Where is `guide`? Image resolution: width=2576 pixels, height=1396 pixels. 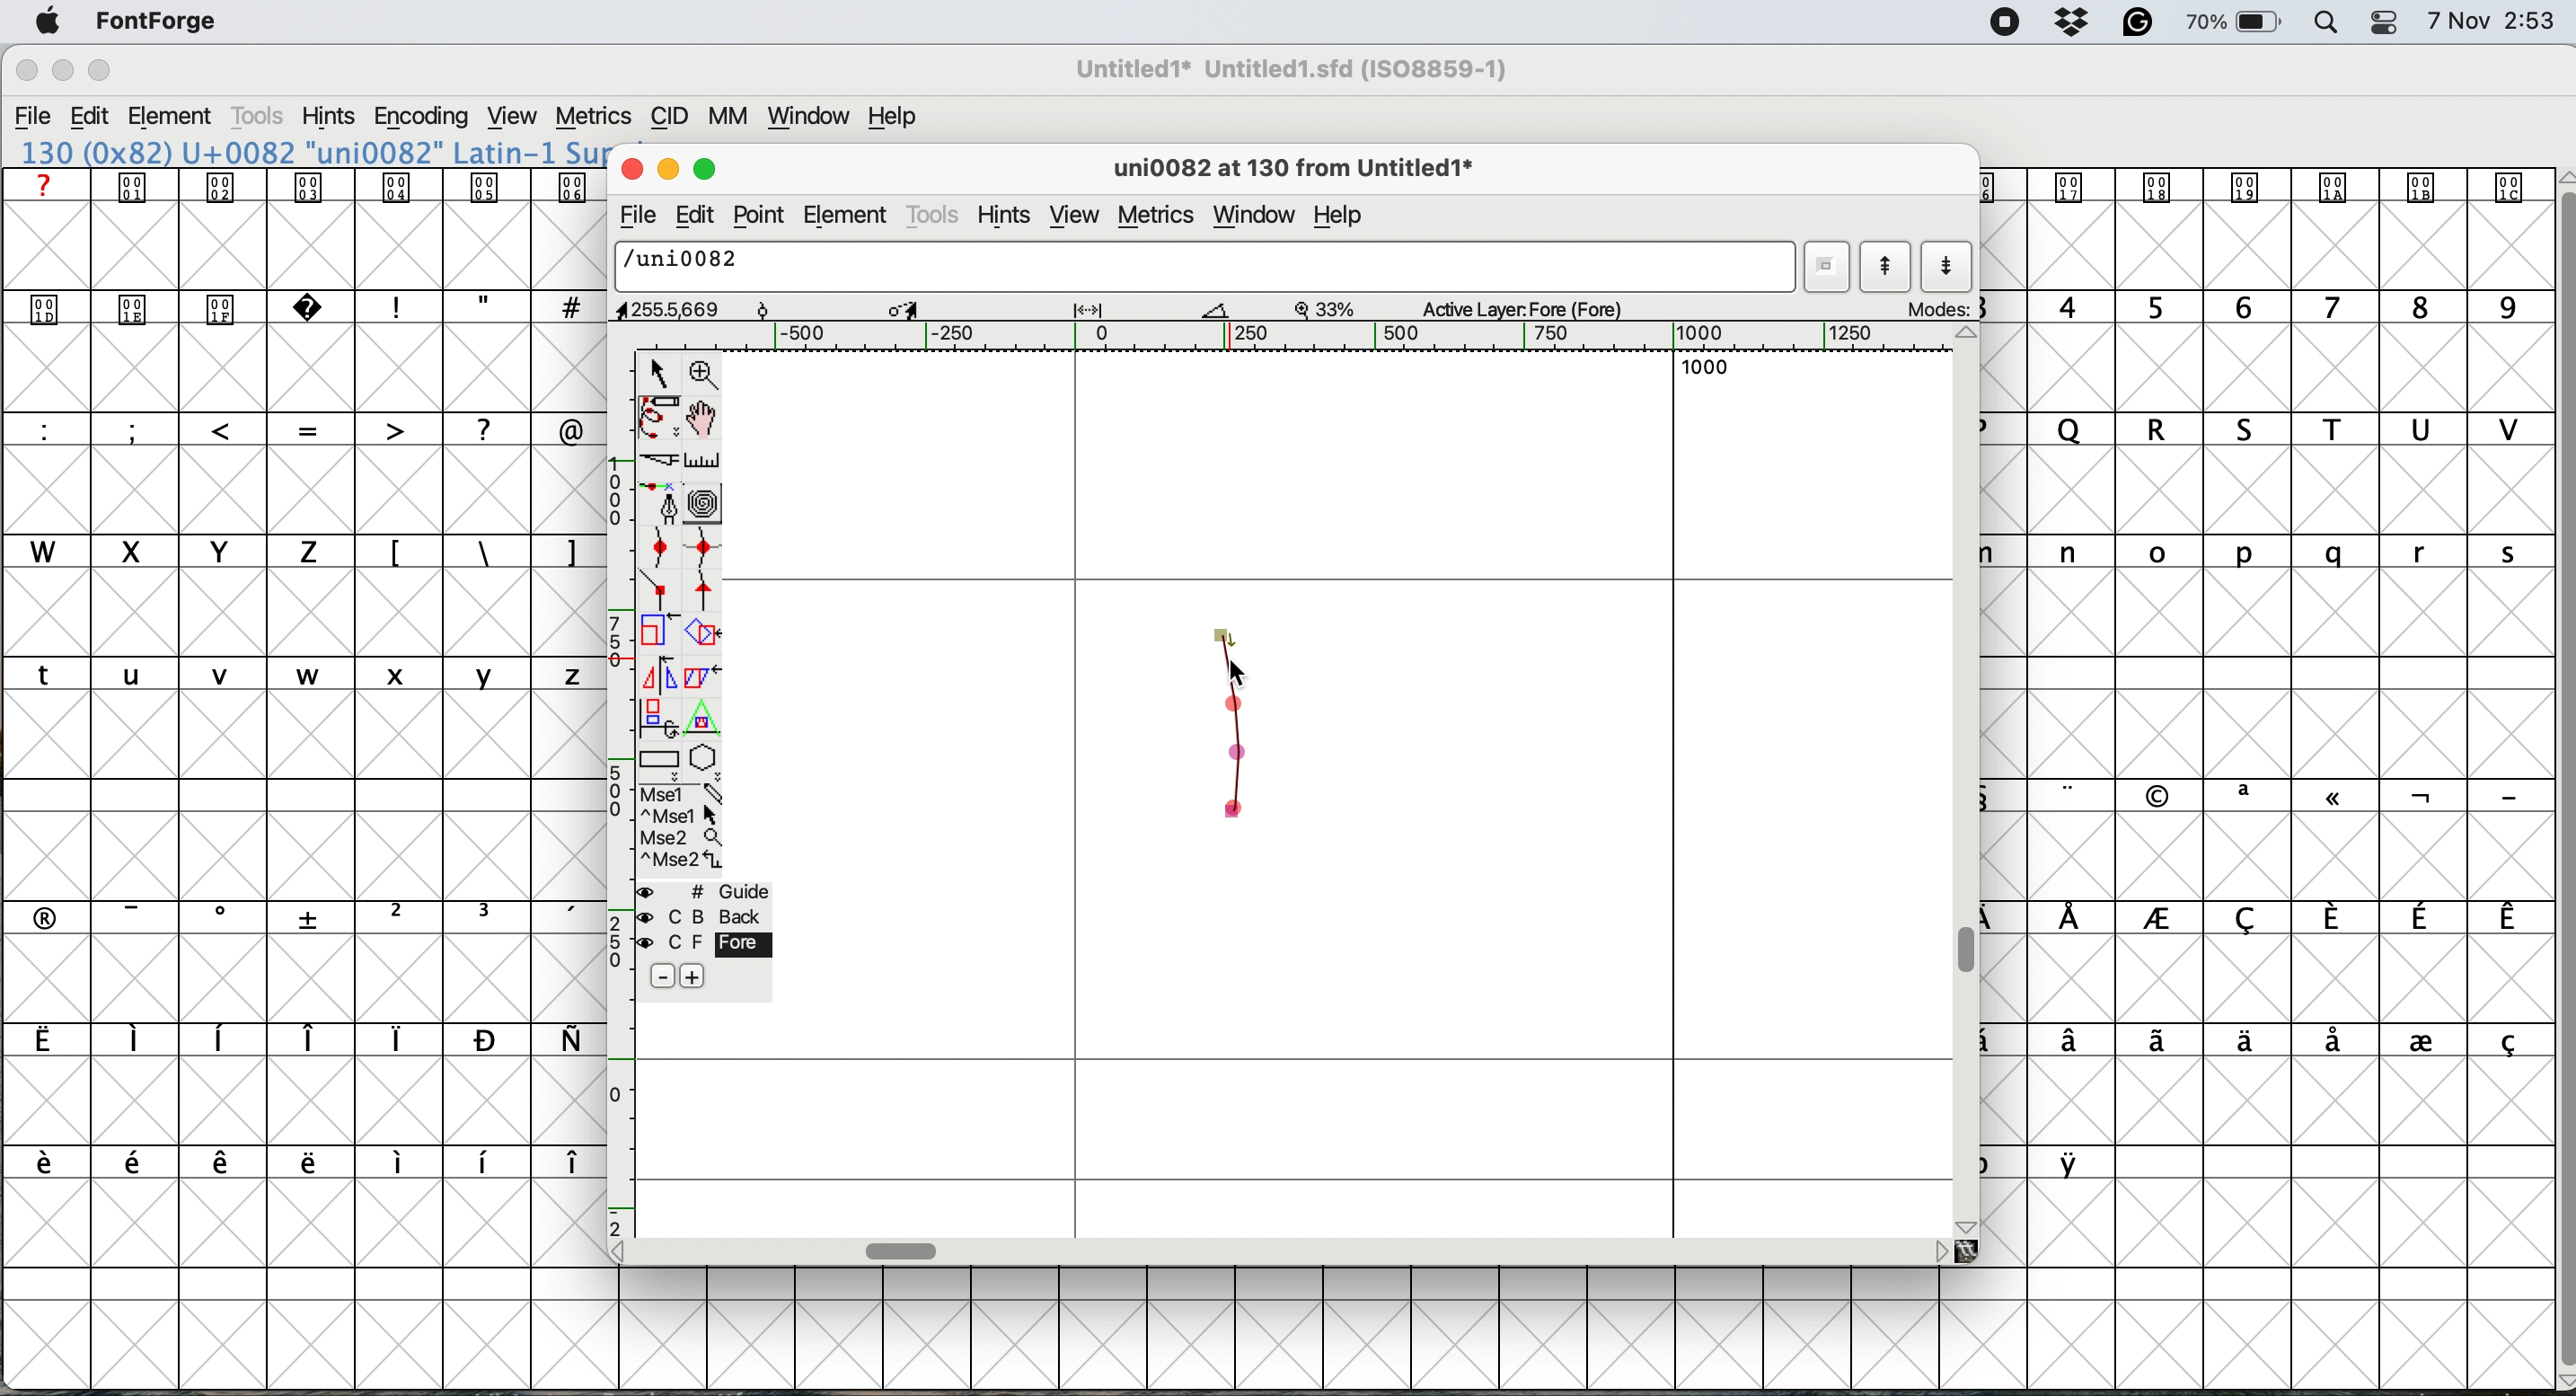 guide is located at coordinates (709, 891).